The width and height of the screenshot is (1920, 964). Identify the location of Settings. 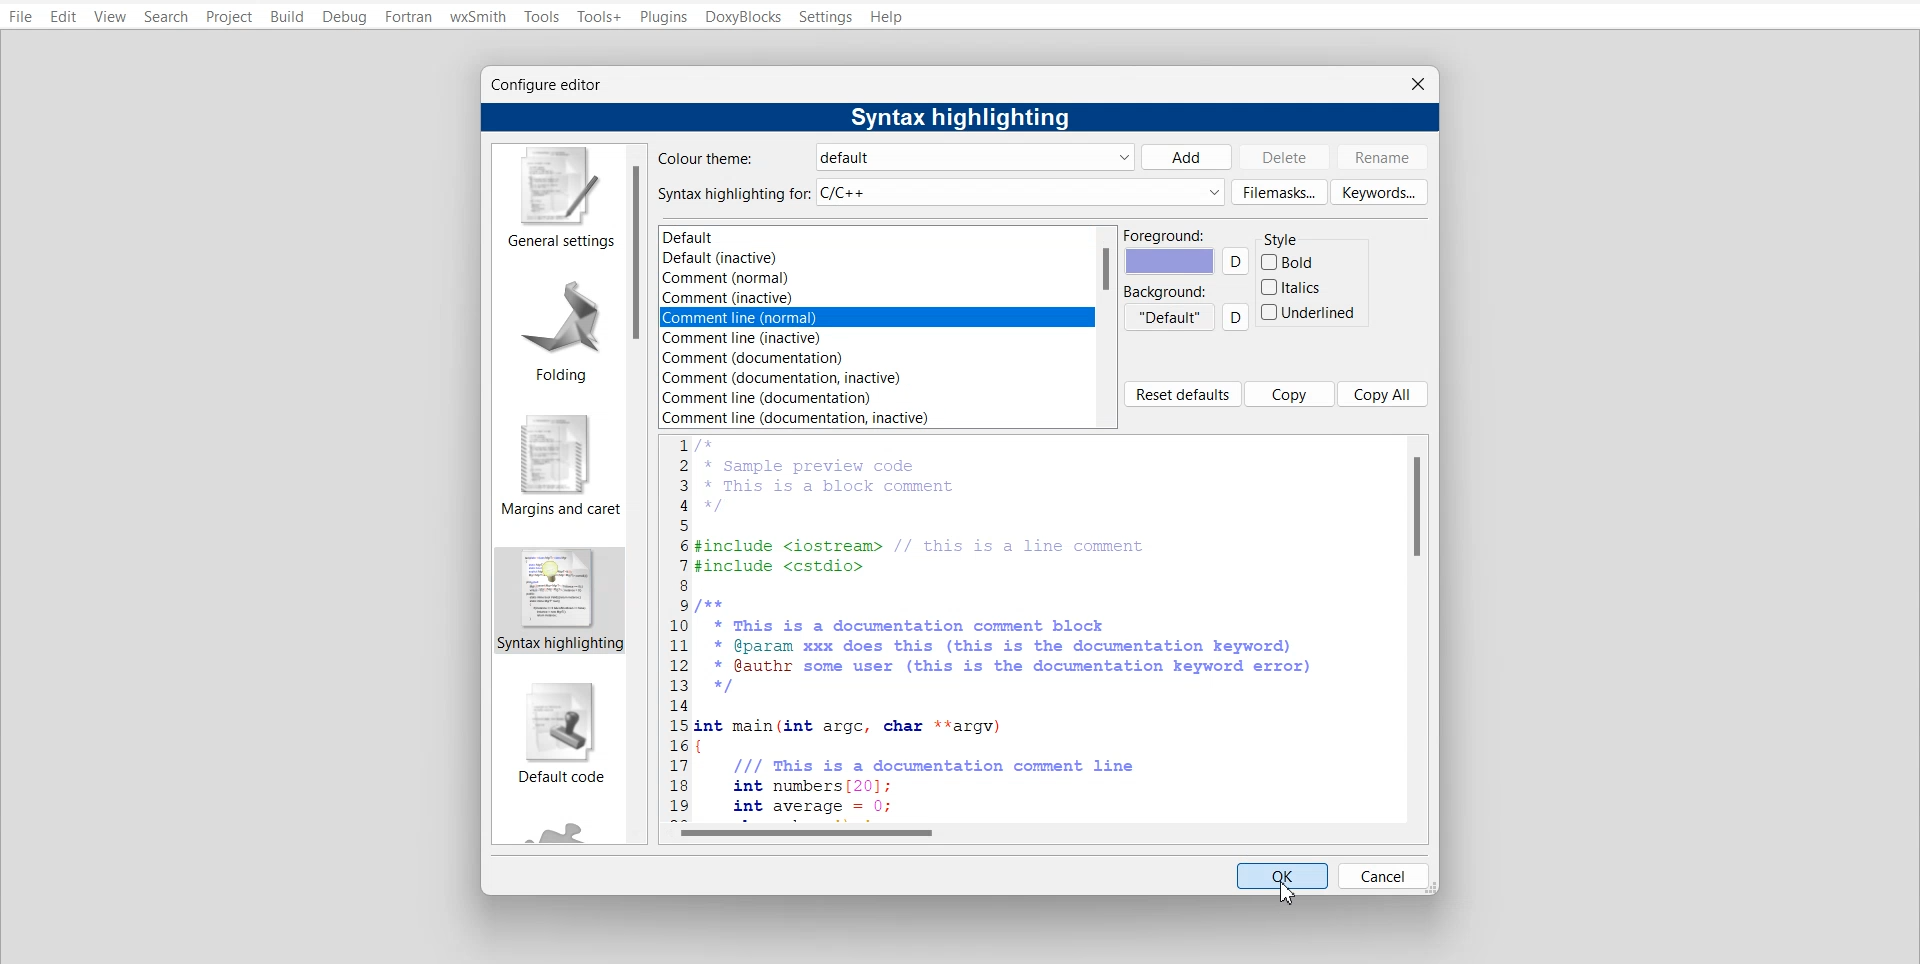
(826, 17).